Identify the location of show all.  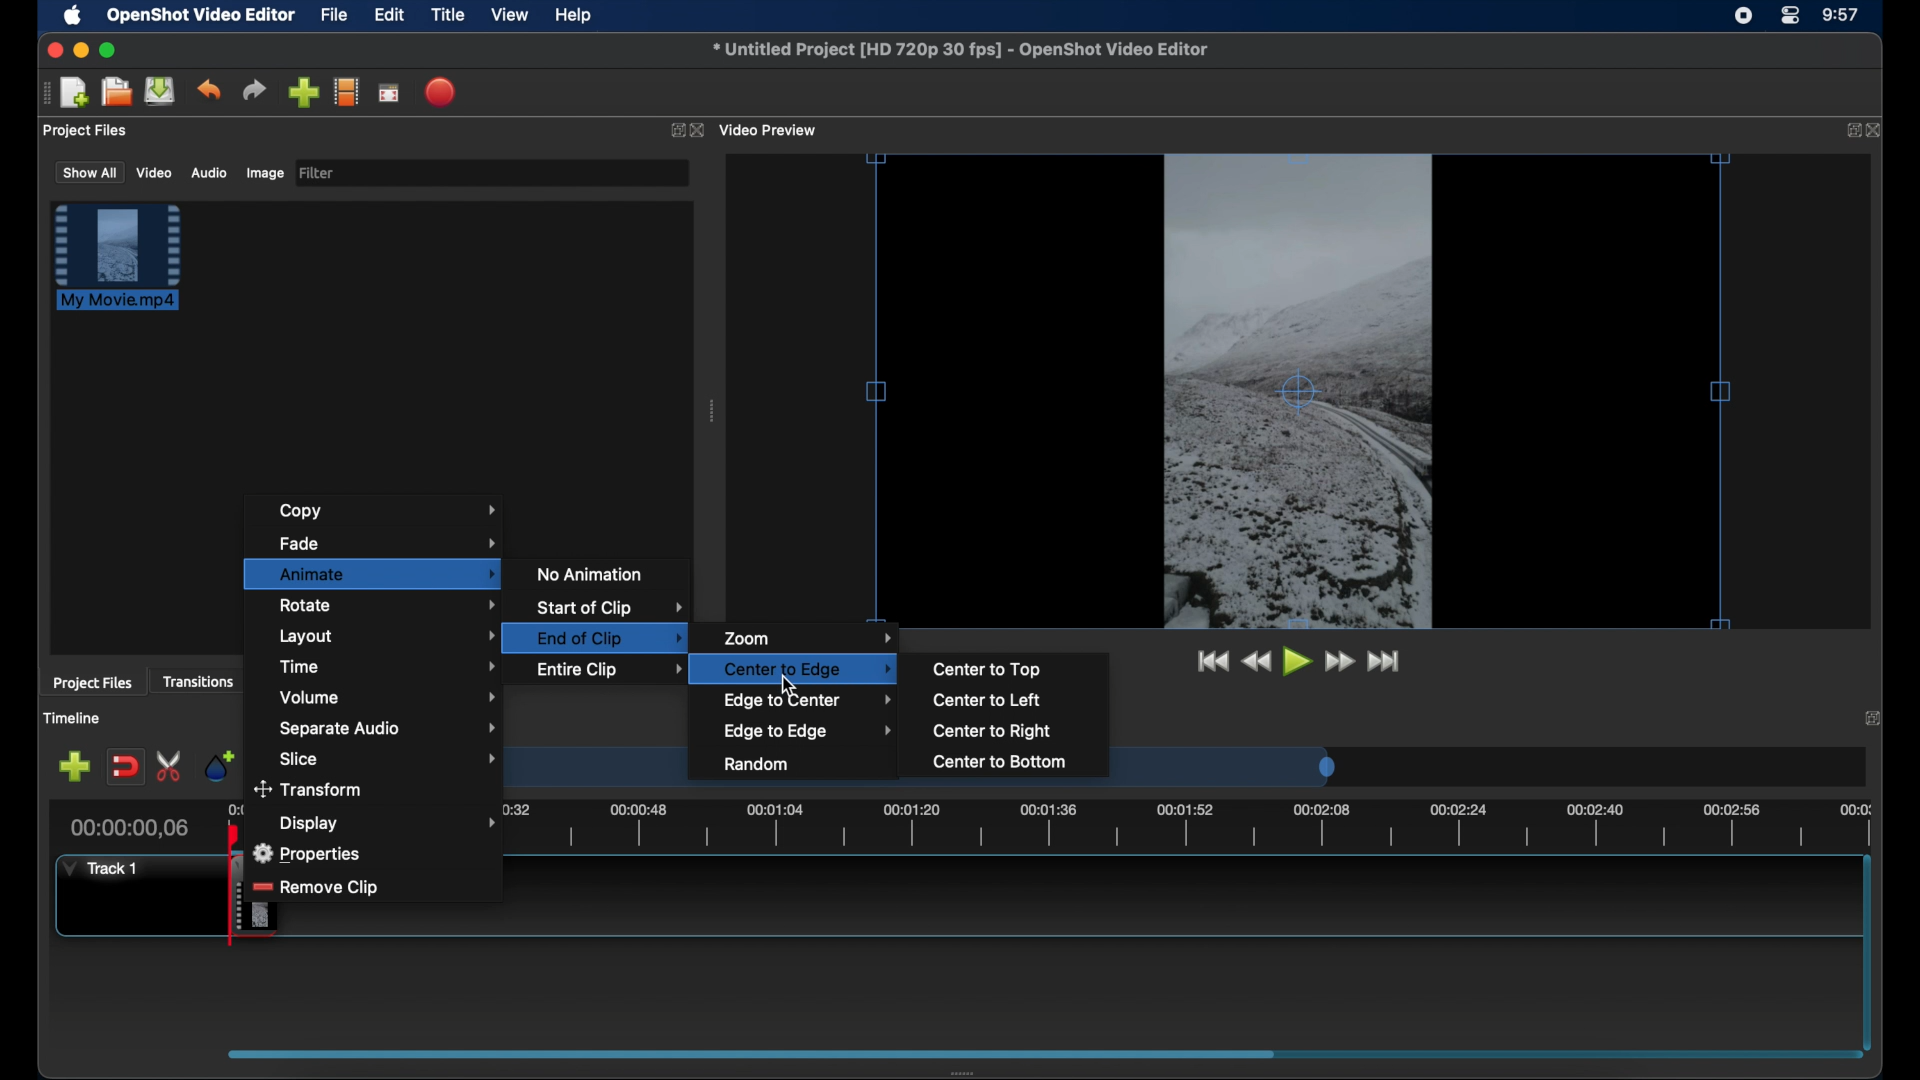
(88, 171).